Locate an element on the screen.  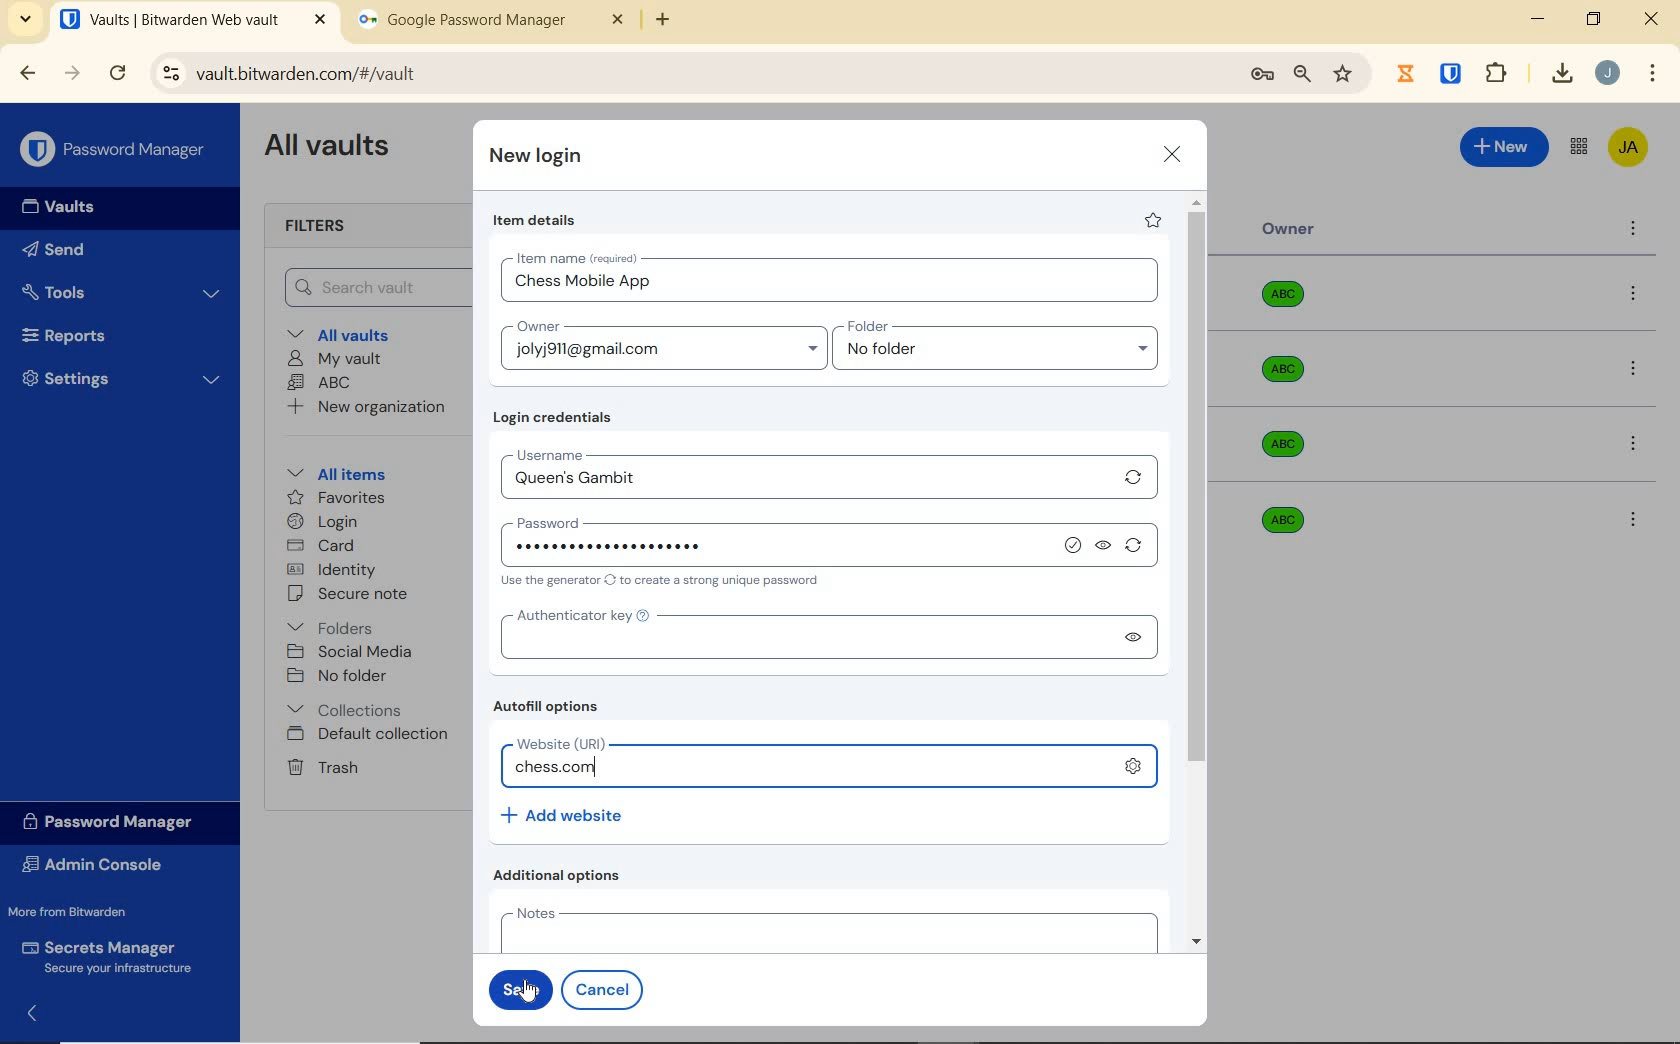
reload is located at coordinates (117, 75).